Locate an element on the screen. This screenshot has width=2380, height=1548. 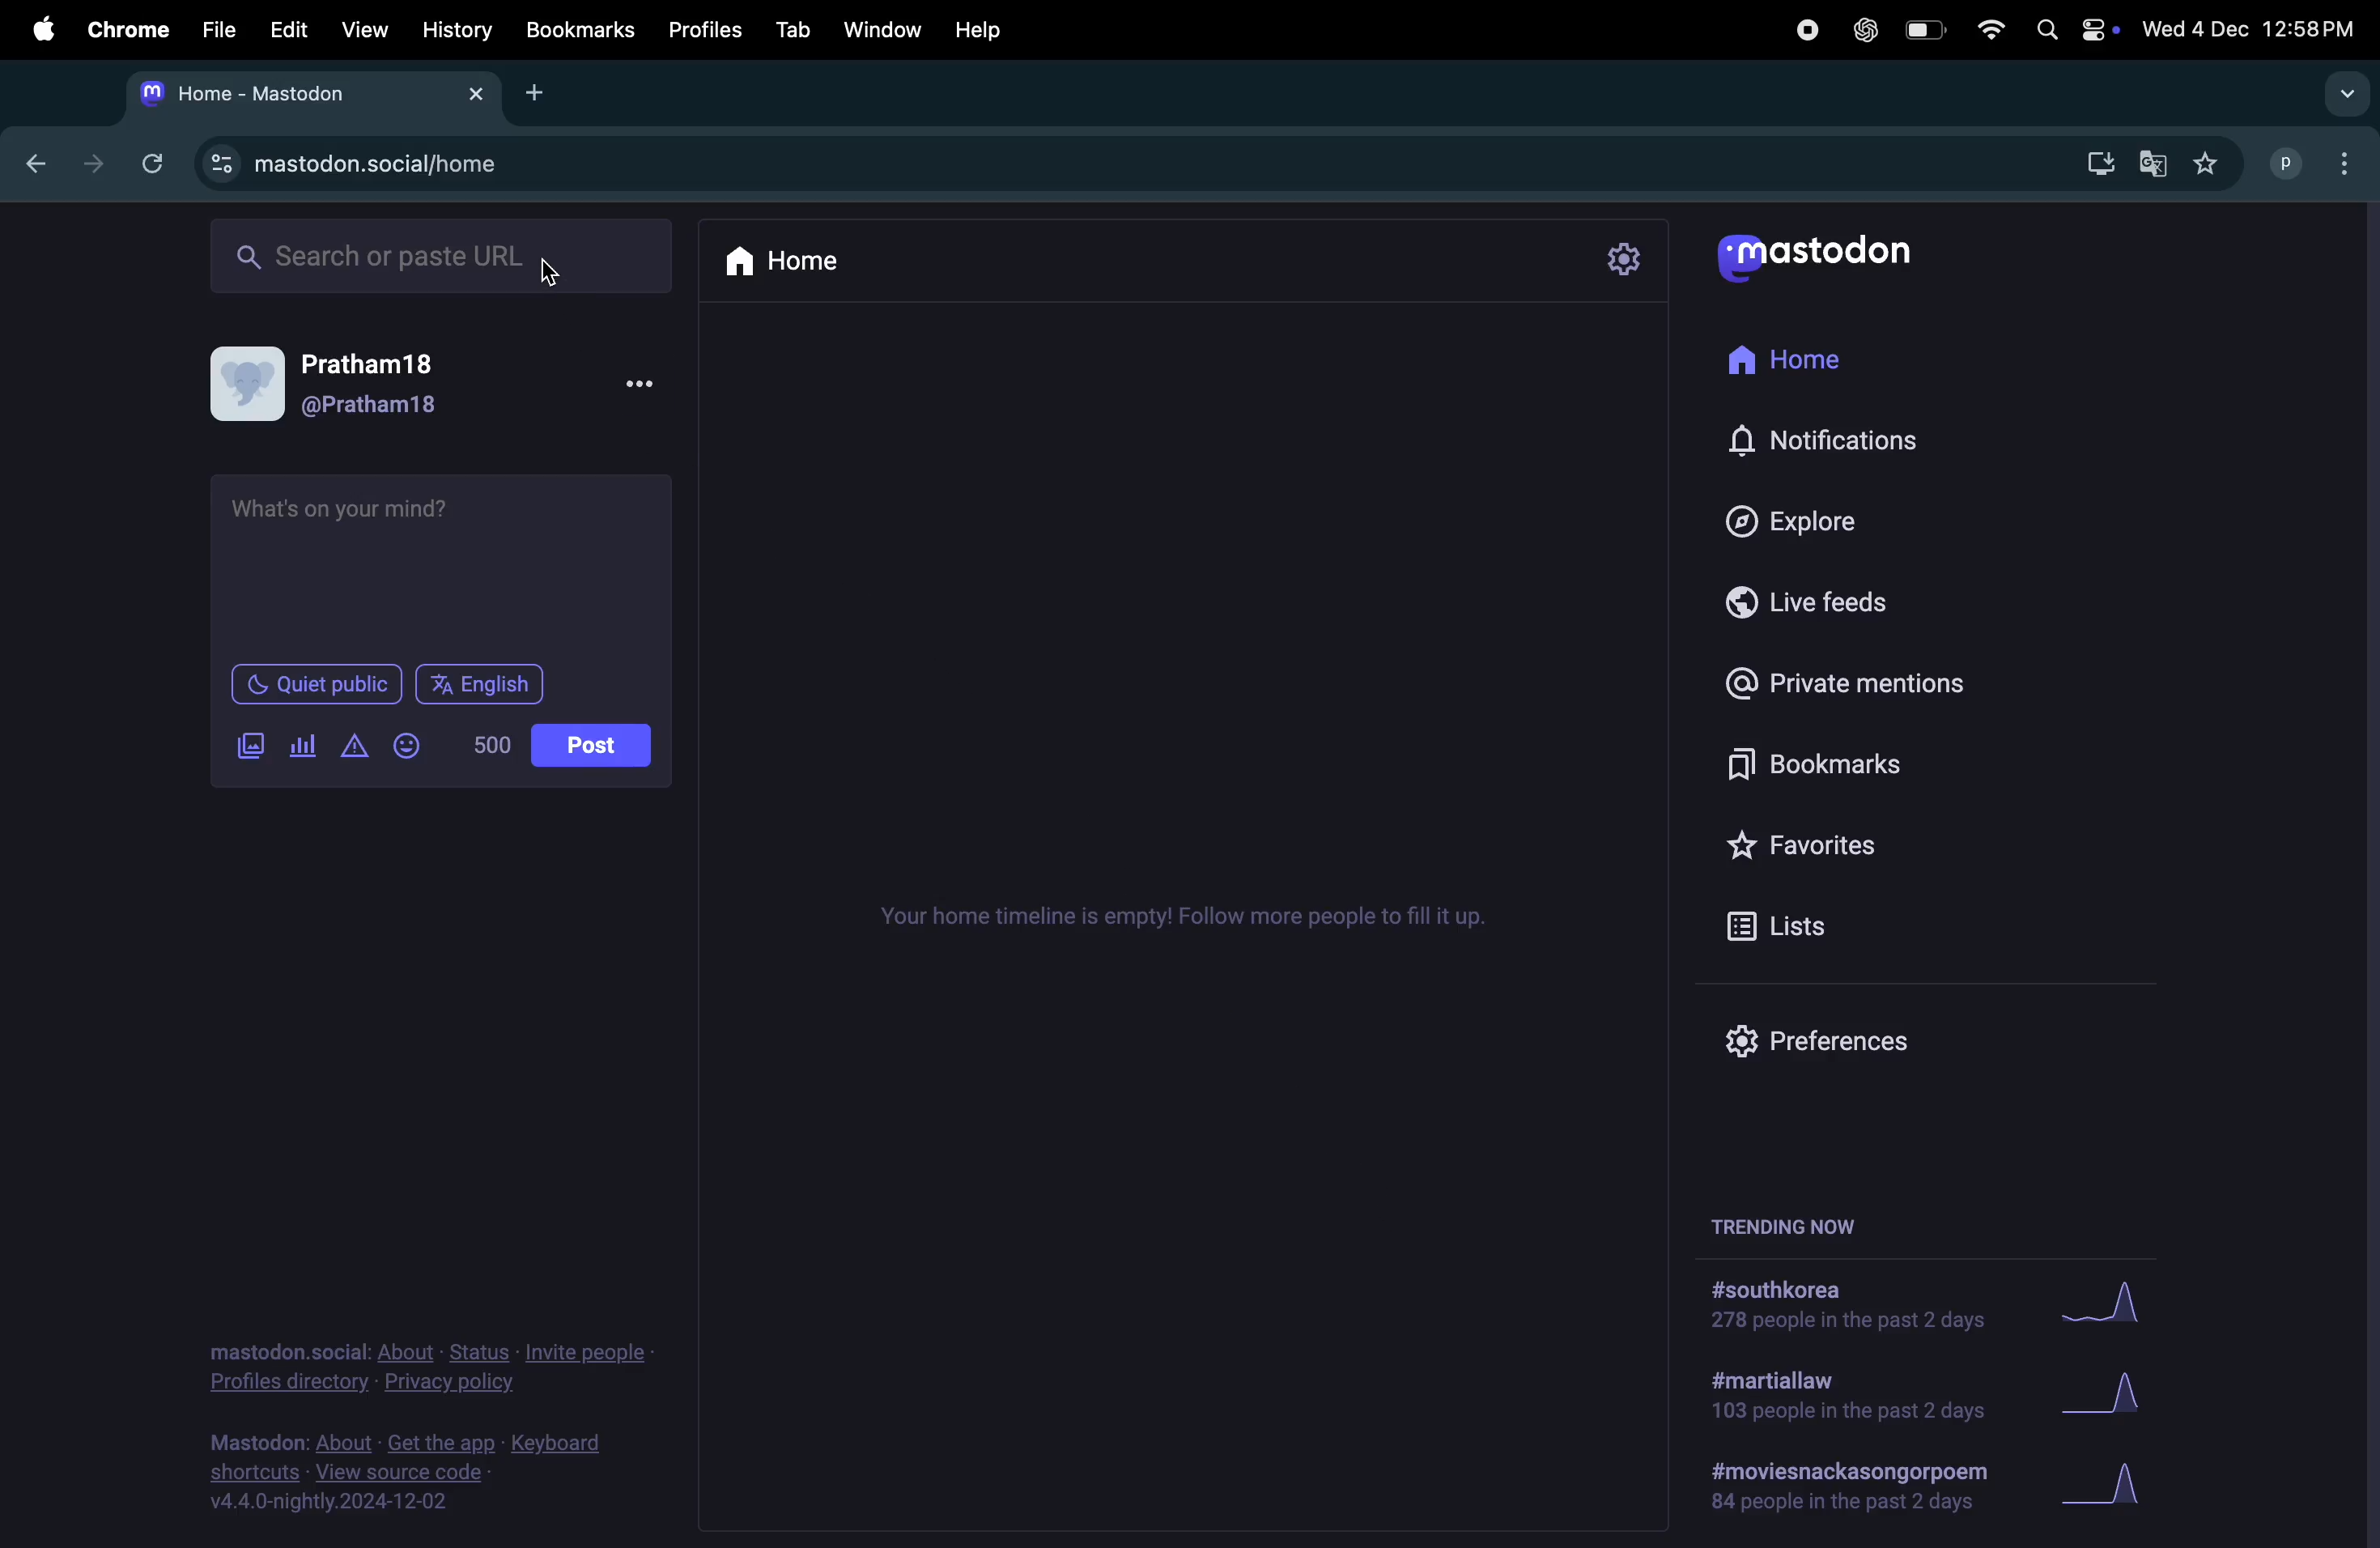
view source code is located at coordinates (417, 1473).